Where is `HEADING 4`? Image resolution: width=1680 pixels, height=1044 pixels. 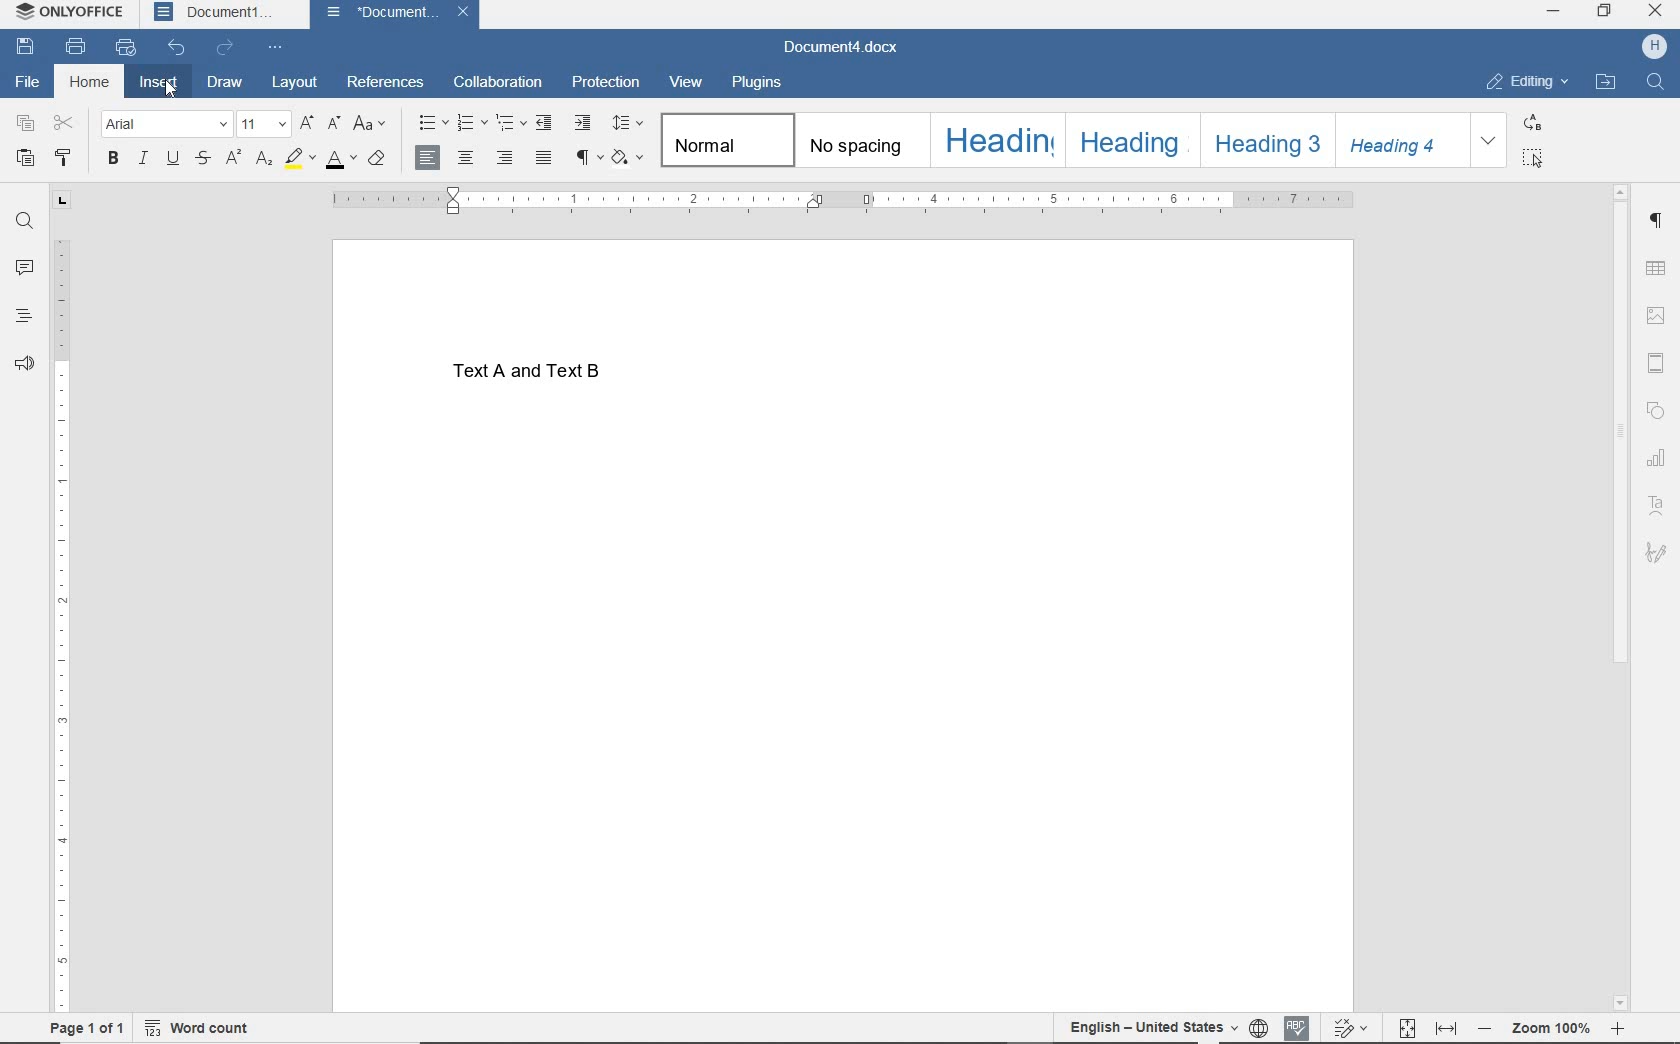 HEADING 4 is located at coordinates (1403, 140).